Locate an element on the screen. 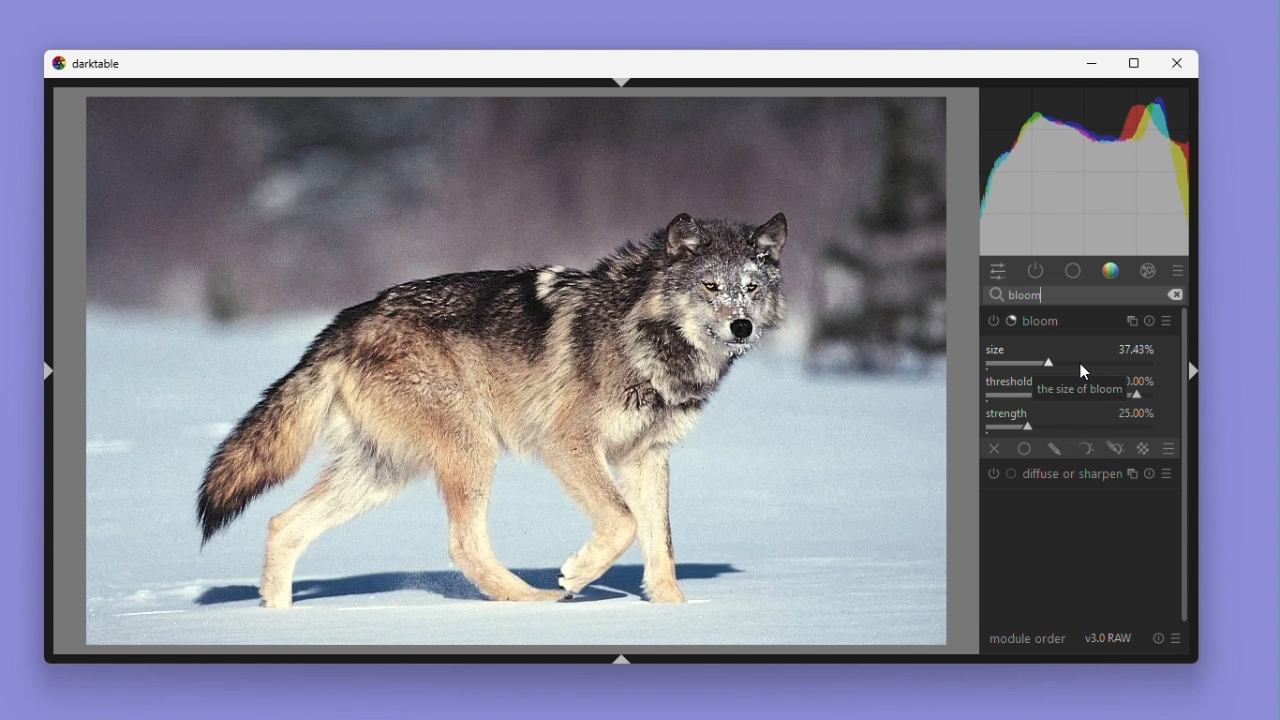 This screenshot has width=1280, height=720. 37.43% is located at coordinates (1138, 348).